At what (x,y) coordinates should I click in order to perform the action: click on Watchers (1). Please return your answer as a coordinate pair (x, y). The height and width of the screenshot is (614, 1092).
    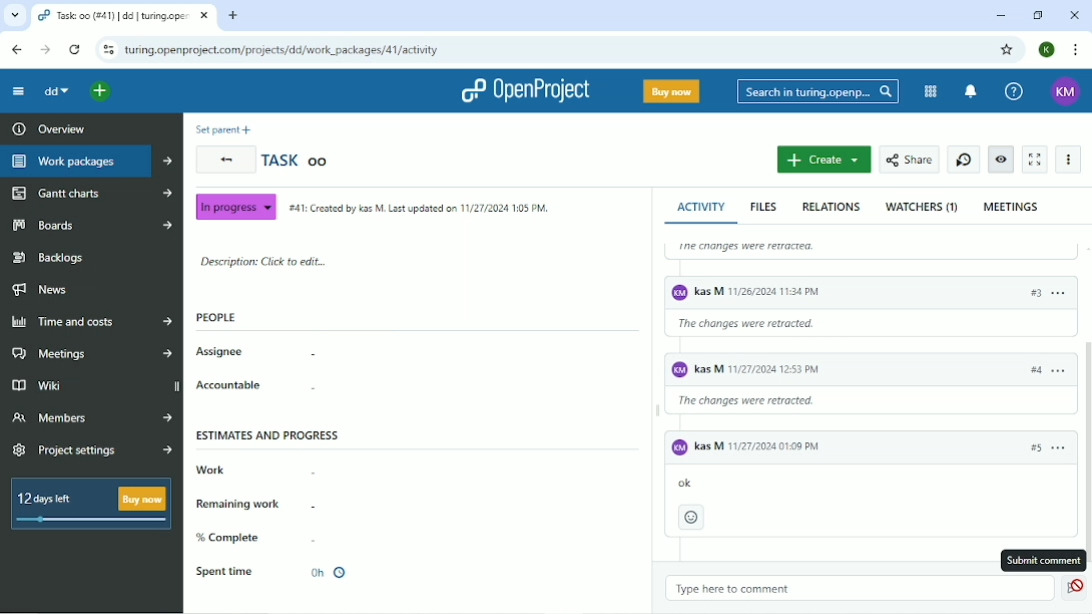
    Looking at the image, I should click on (921, 208).